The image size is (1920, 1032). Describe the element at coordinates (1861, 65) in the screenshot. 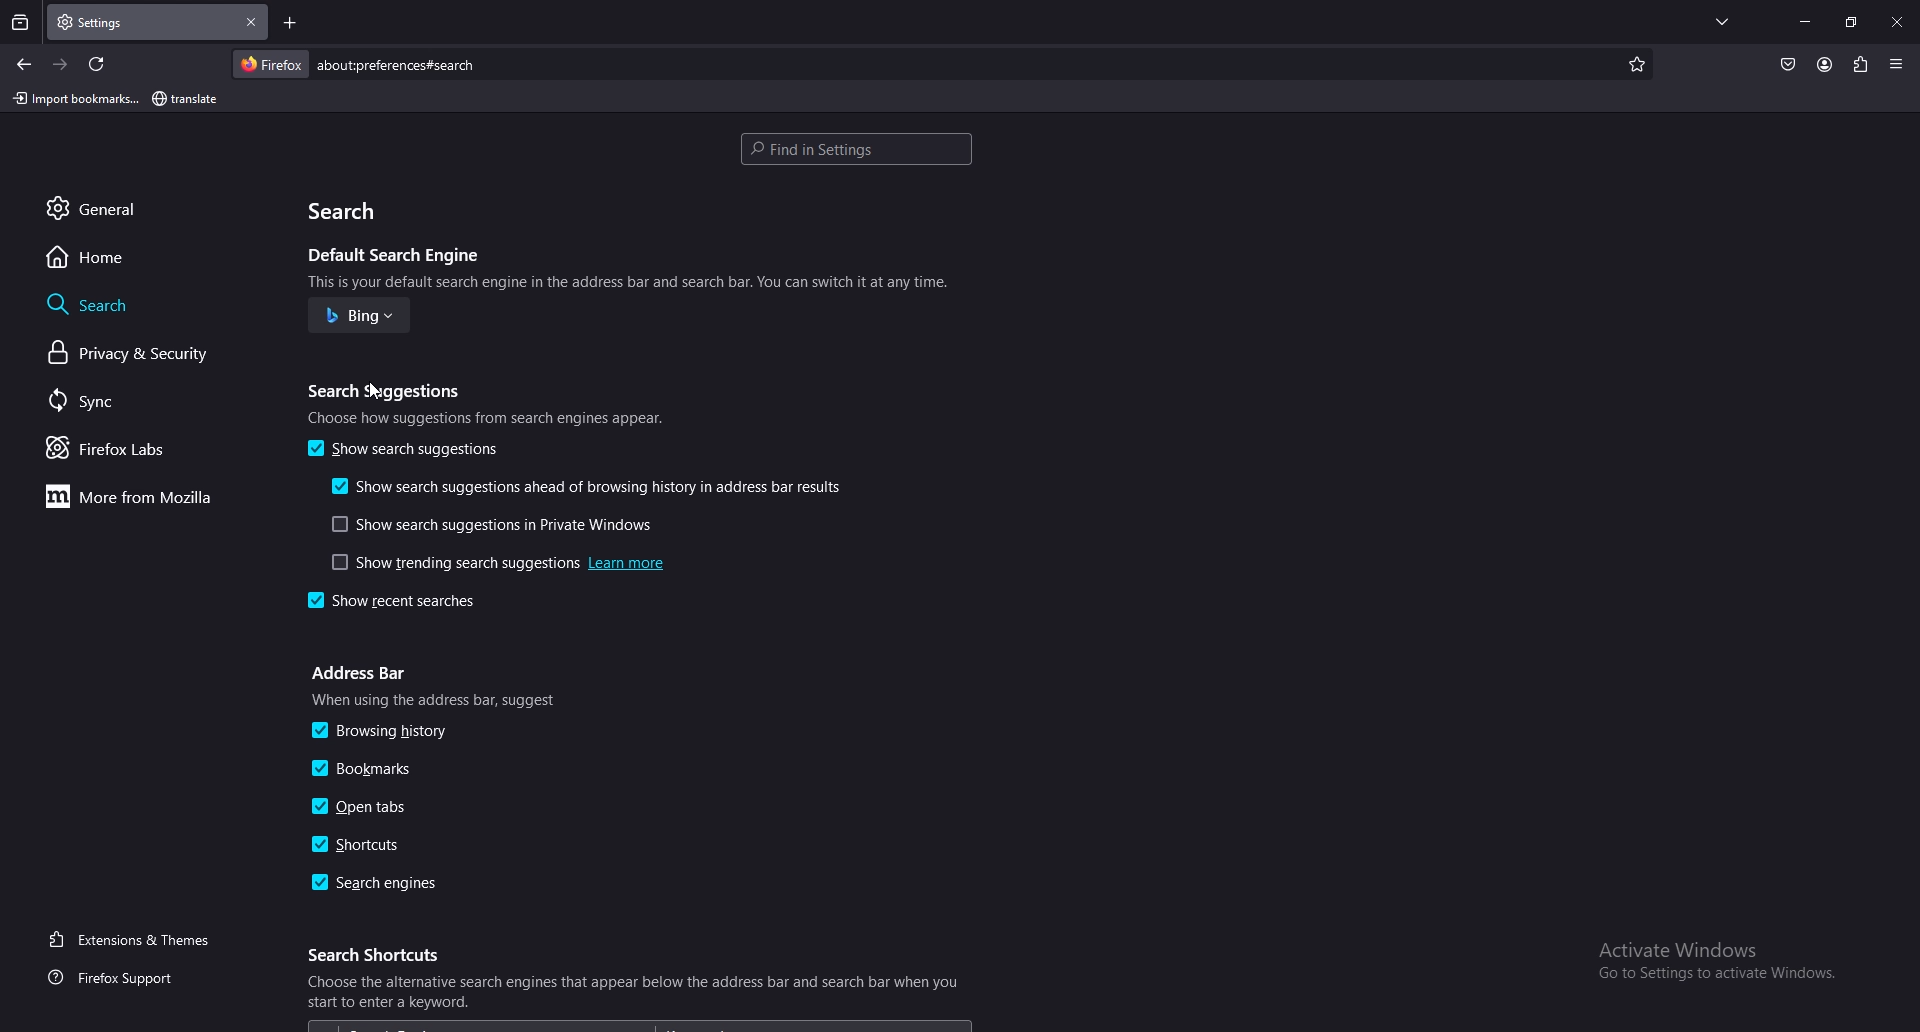

I see `extensions` at that location.